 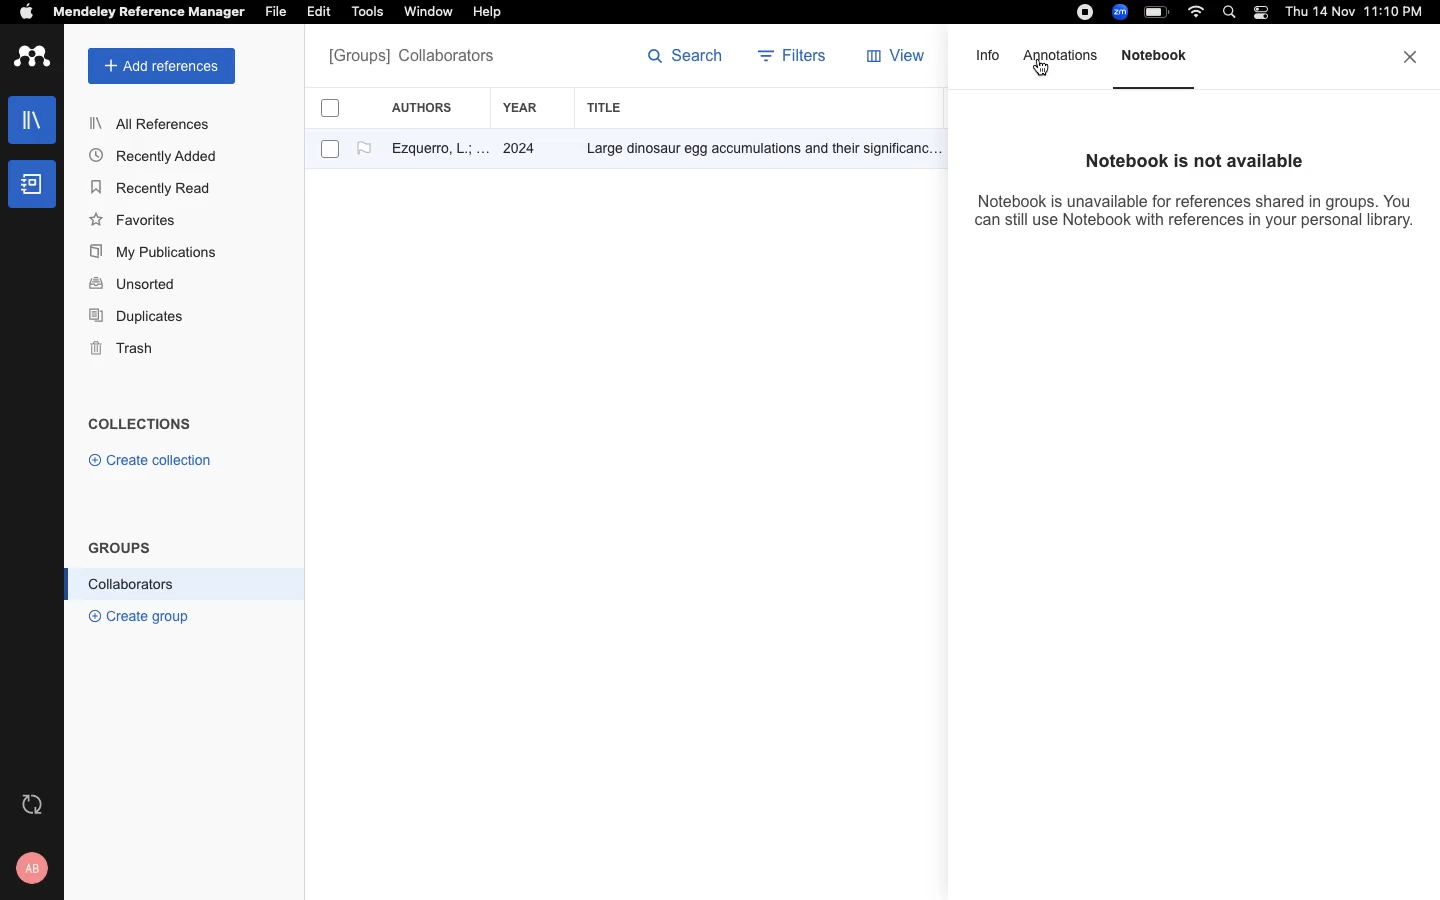 I want to click on apple logo, so click(x=27, y=14).